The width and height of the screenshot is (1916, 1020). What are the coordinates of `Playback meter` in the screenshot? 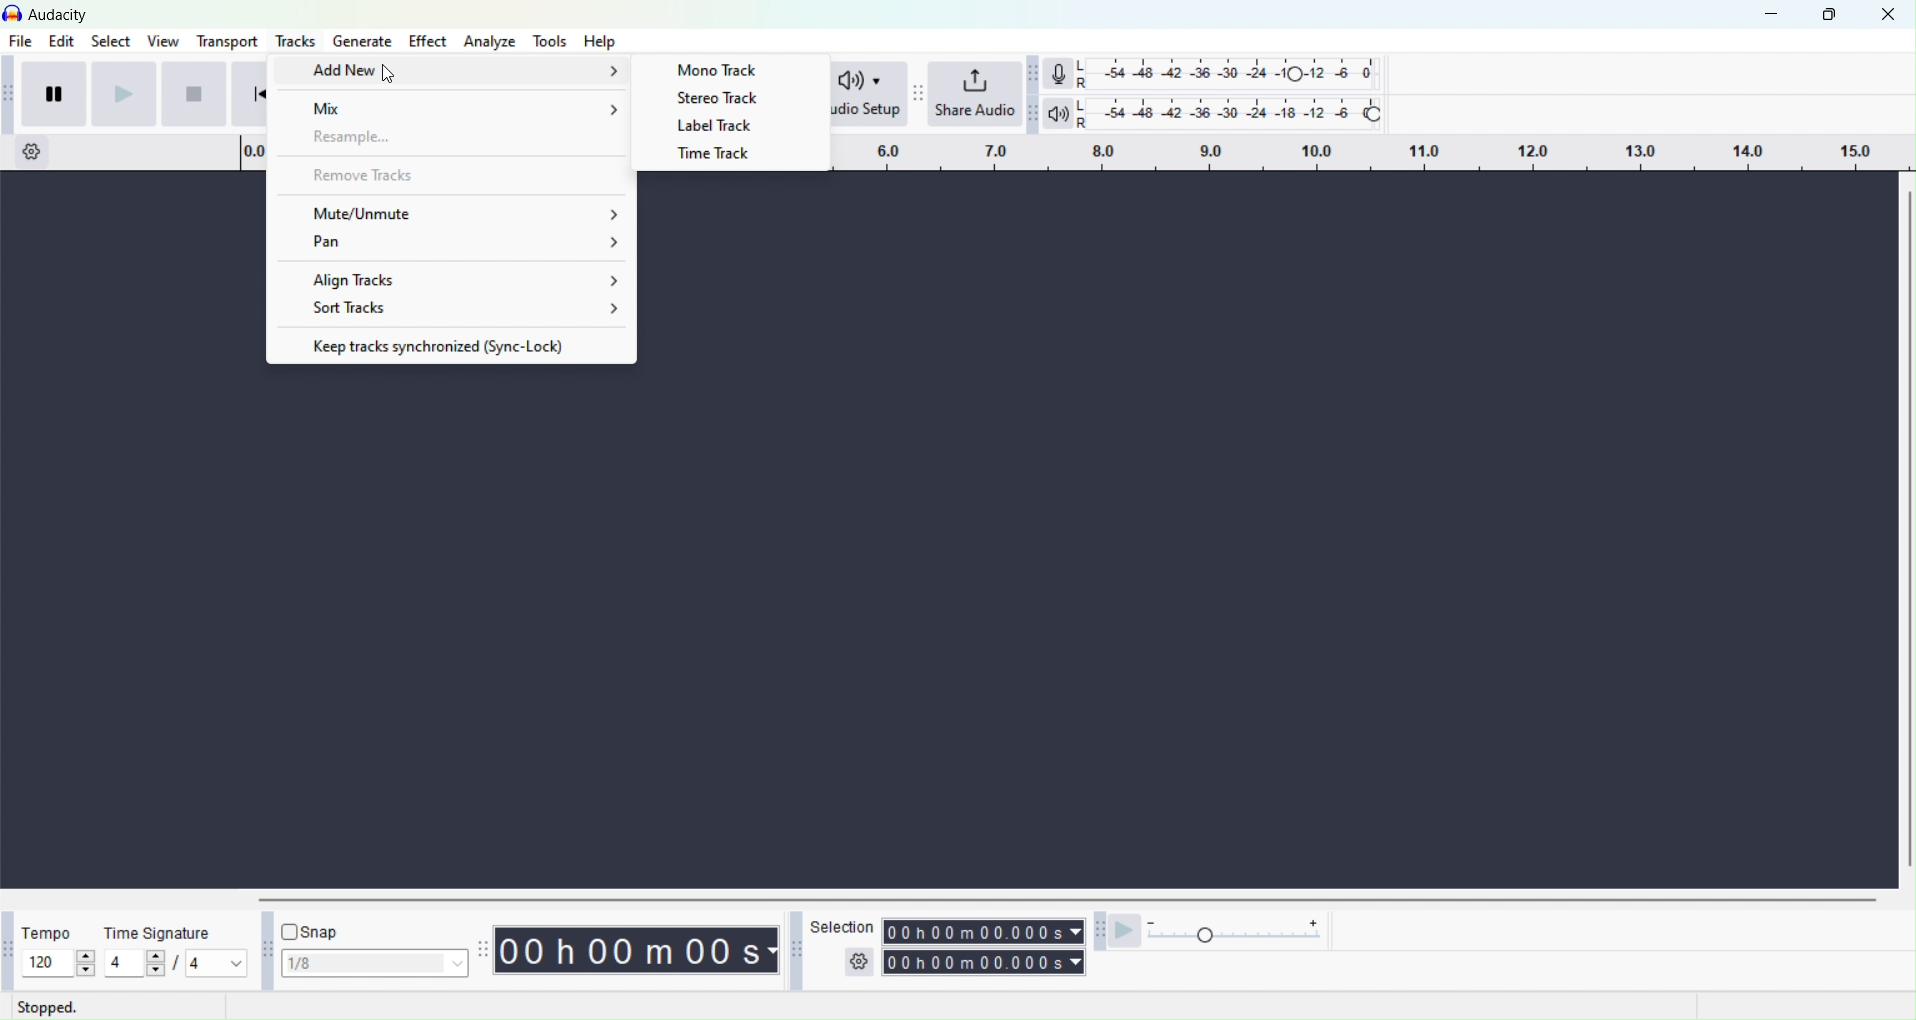 It's located at (1060, 113).